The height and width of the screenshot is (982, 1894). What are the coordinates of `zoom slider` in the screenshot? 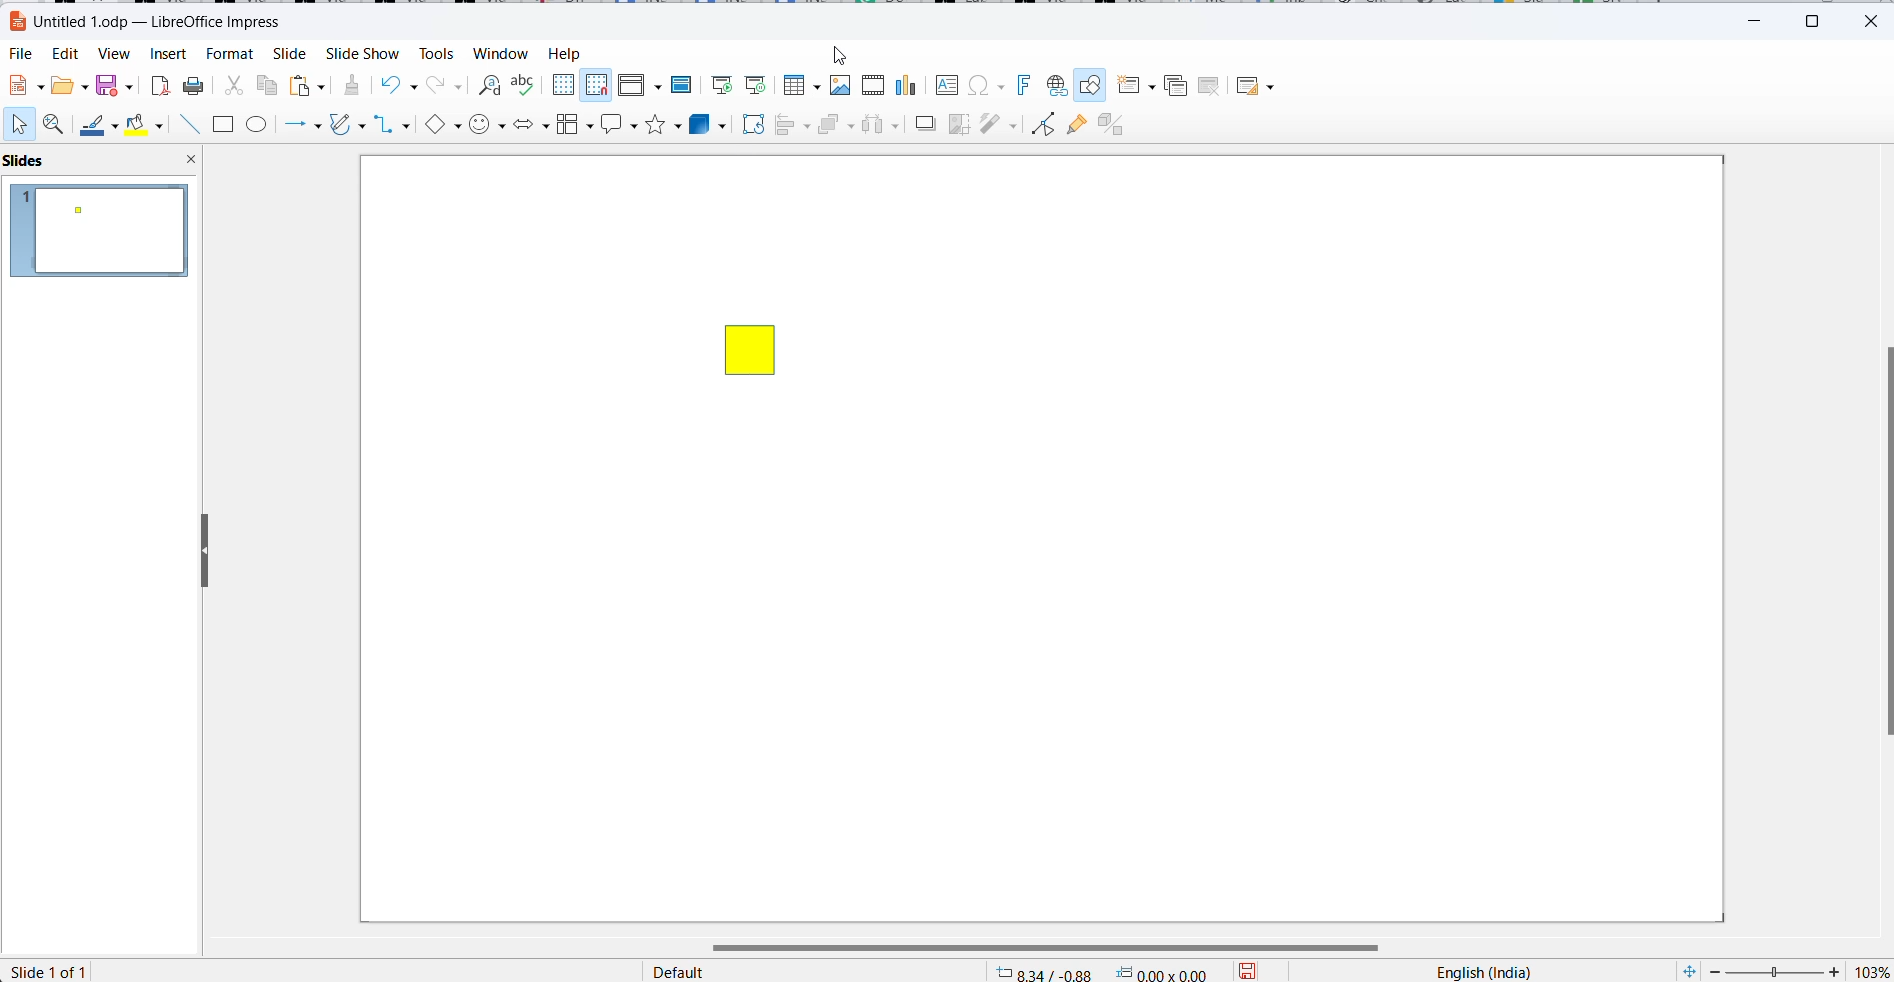 It's located at (1774, 971).